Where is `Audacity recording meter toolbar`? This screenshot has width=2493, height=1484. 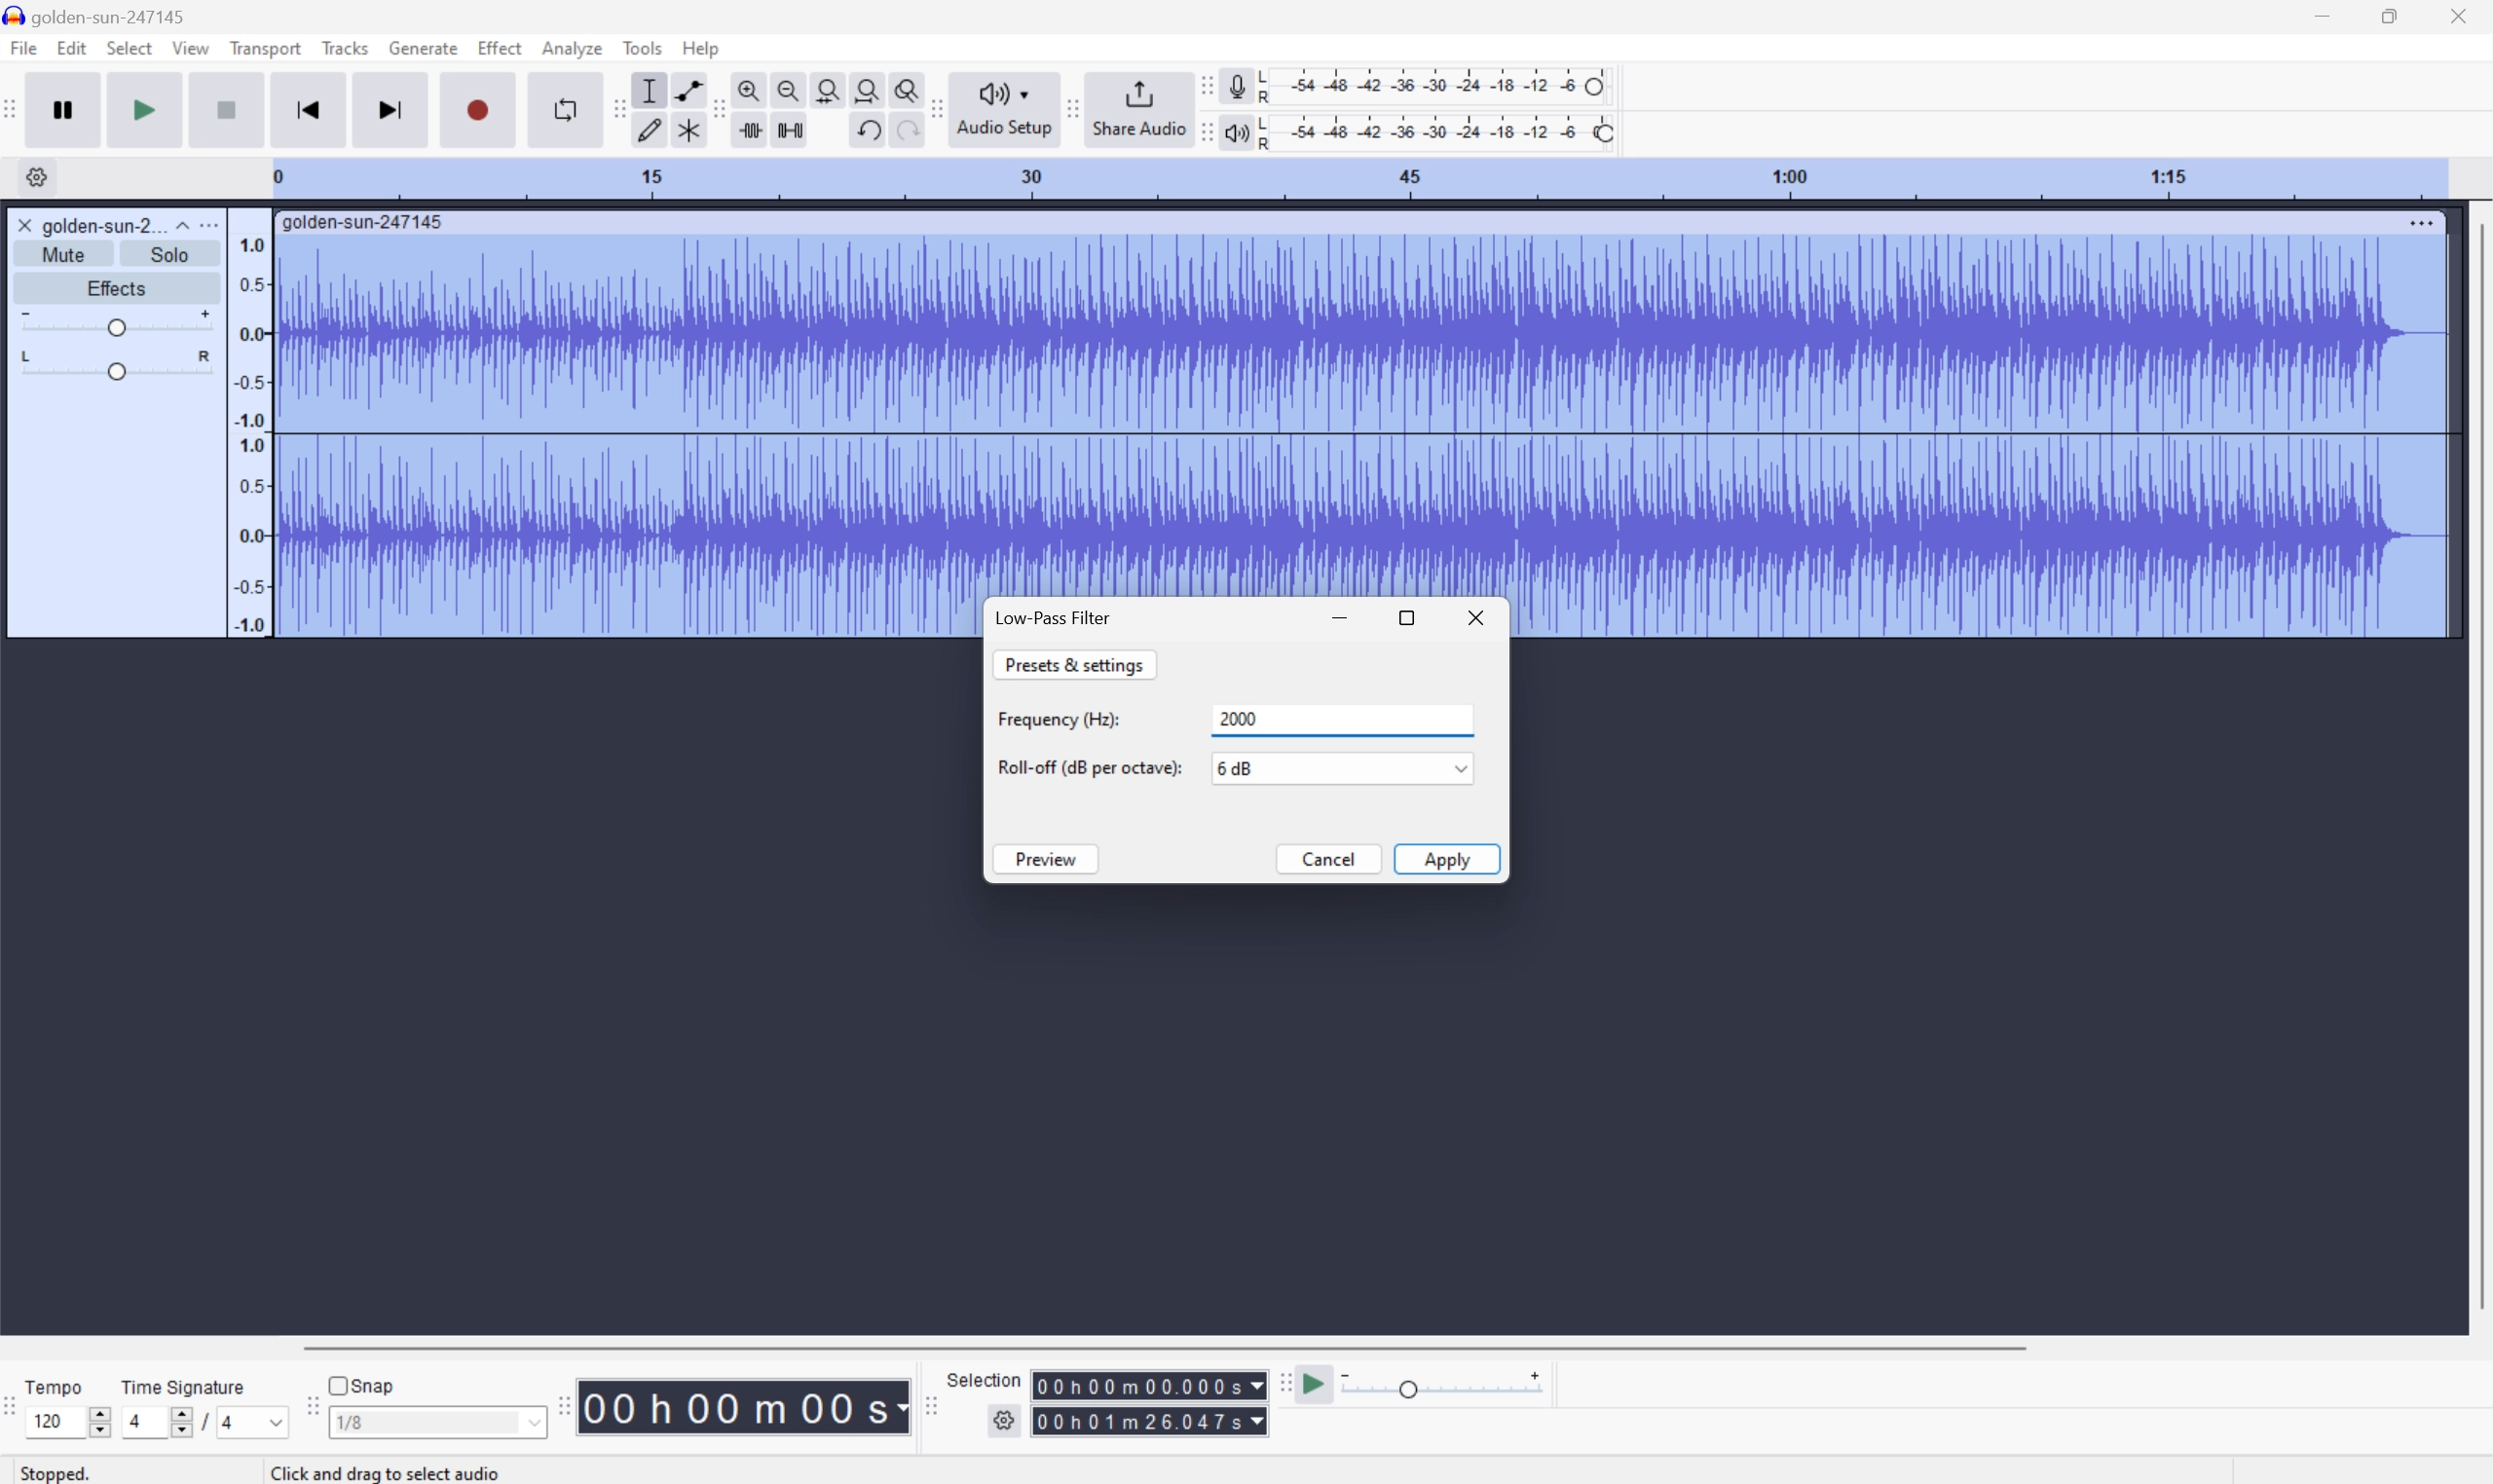
Audacity recording meter toolbar is located at coordinates (1202, 86).